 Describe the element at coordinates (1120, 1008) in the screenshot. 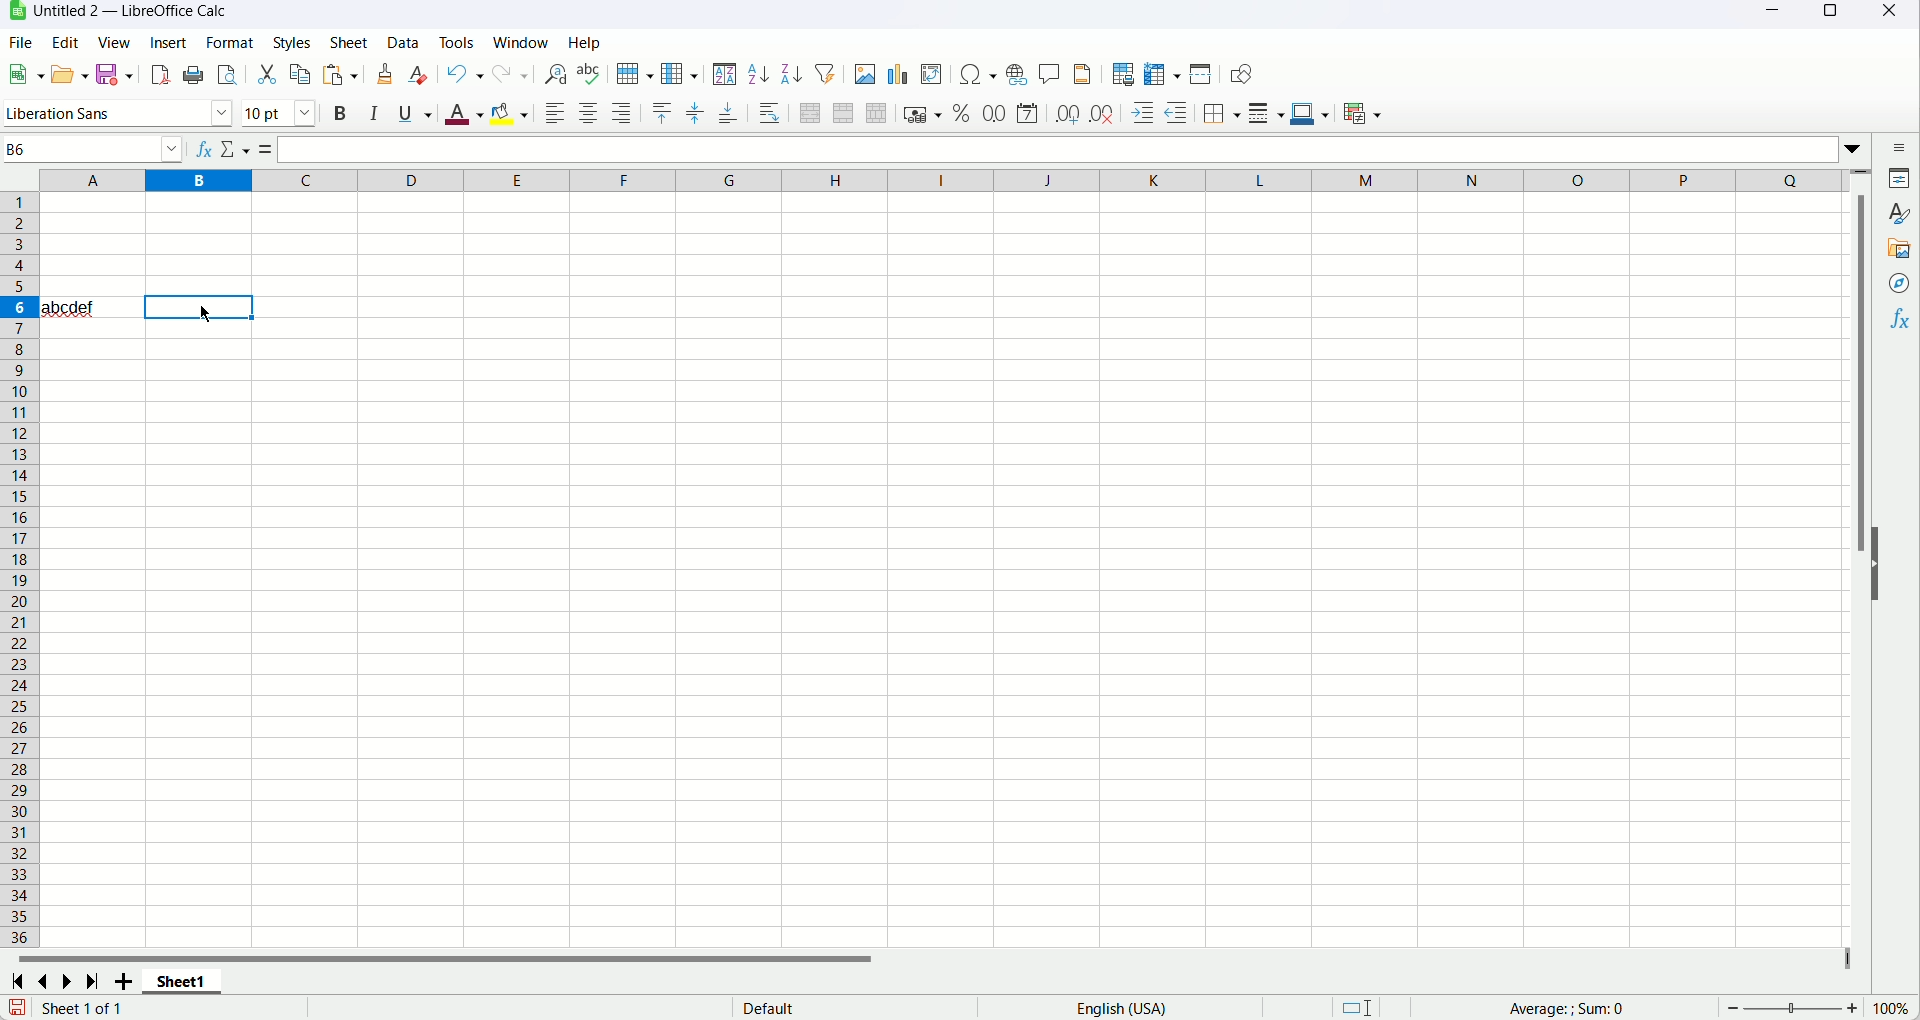

I see `english (USA)` at that location.